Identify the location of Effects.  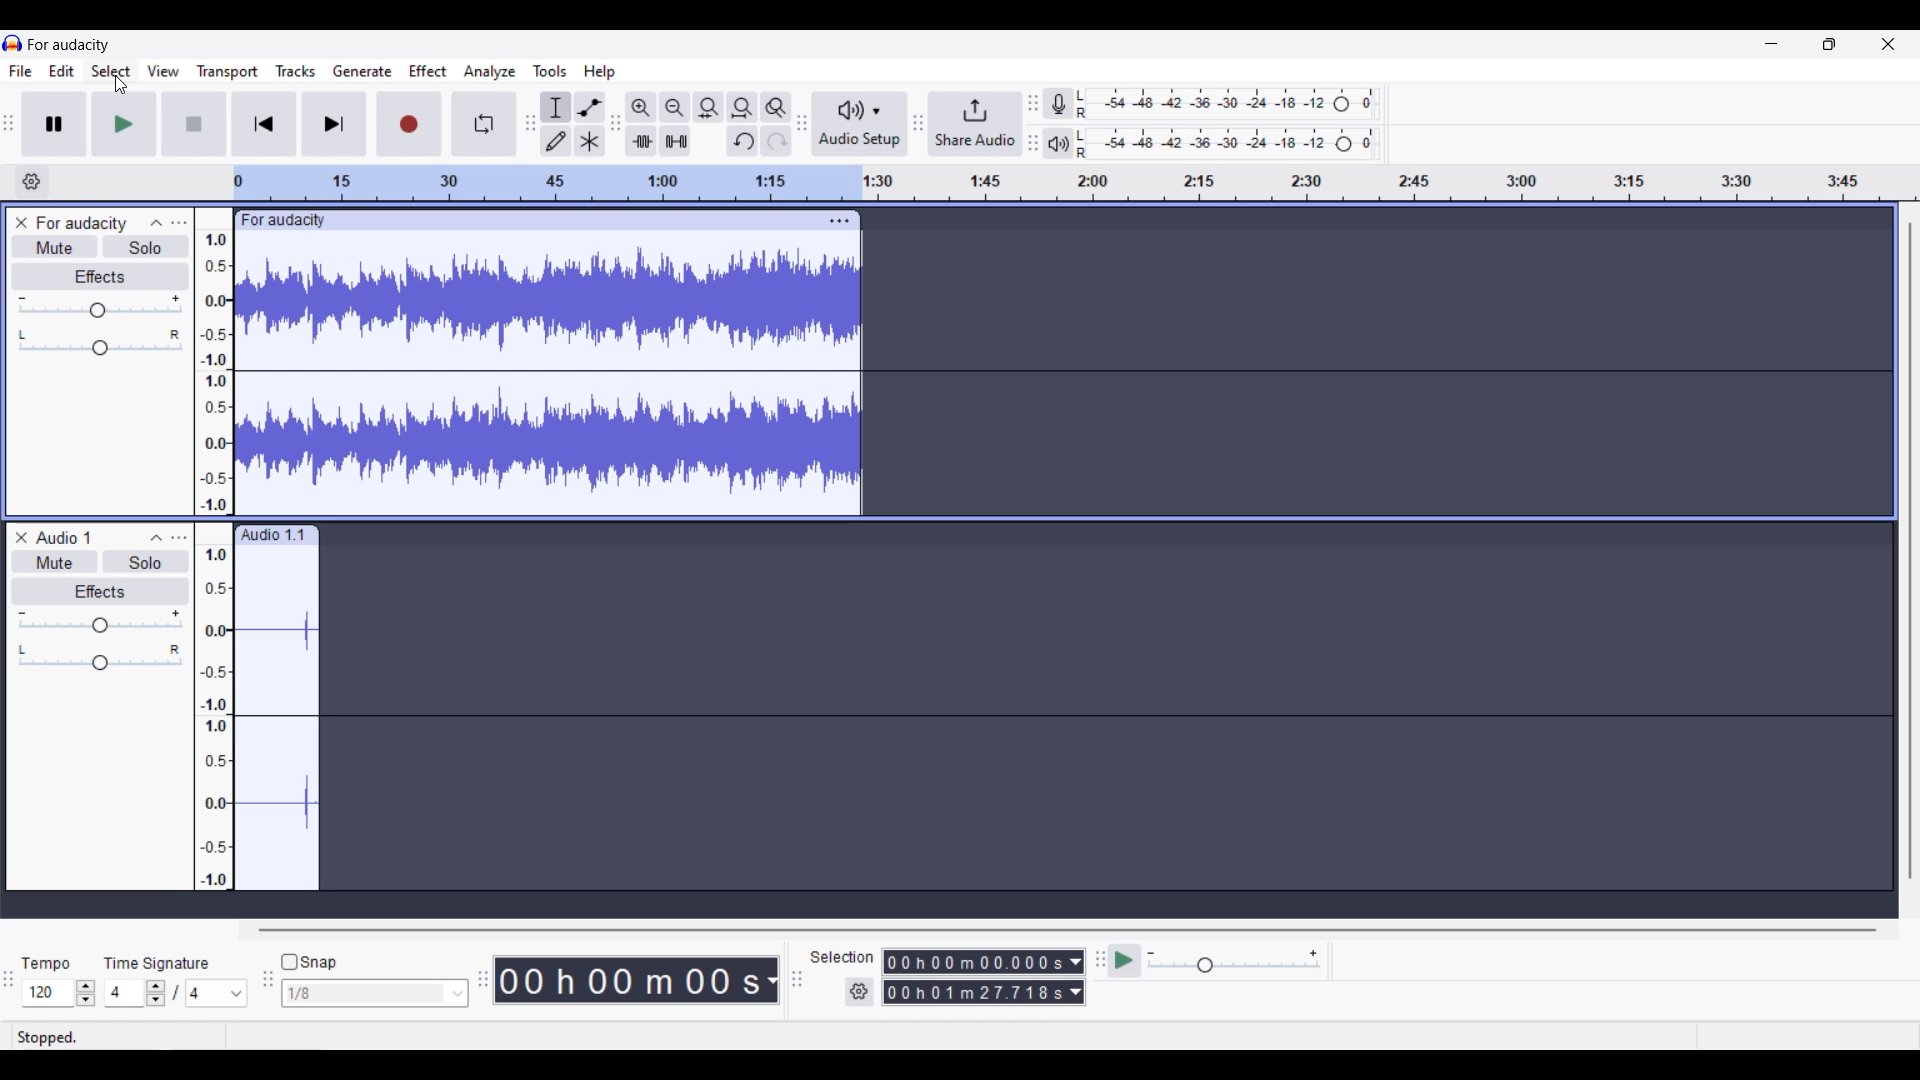
(100, 276).